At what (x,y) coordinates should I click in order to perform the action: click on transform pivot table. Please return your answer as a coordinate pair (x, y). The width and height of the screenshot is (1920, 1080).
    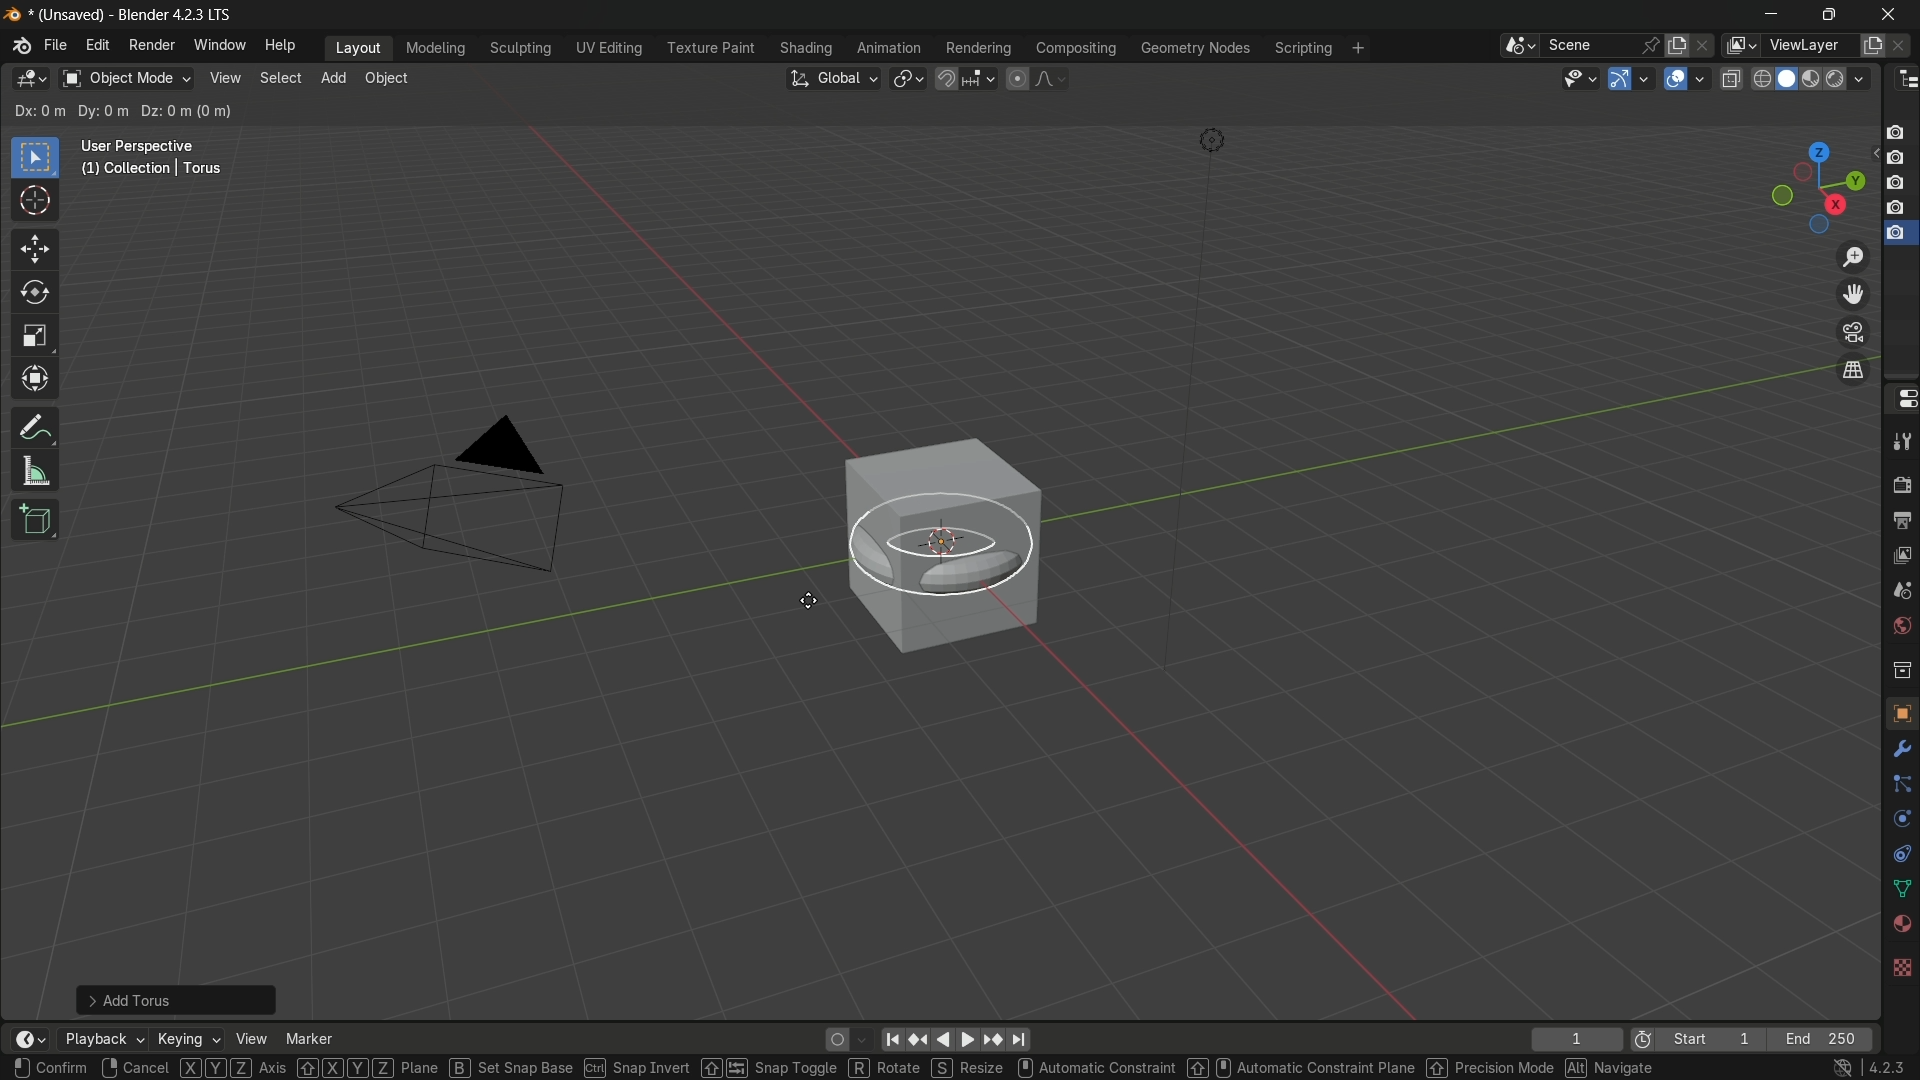
    Looking at the image, I should click on (907, 77).